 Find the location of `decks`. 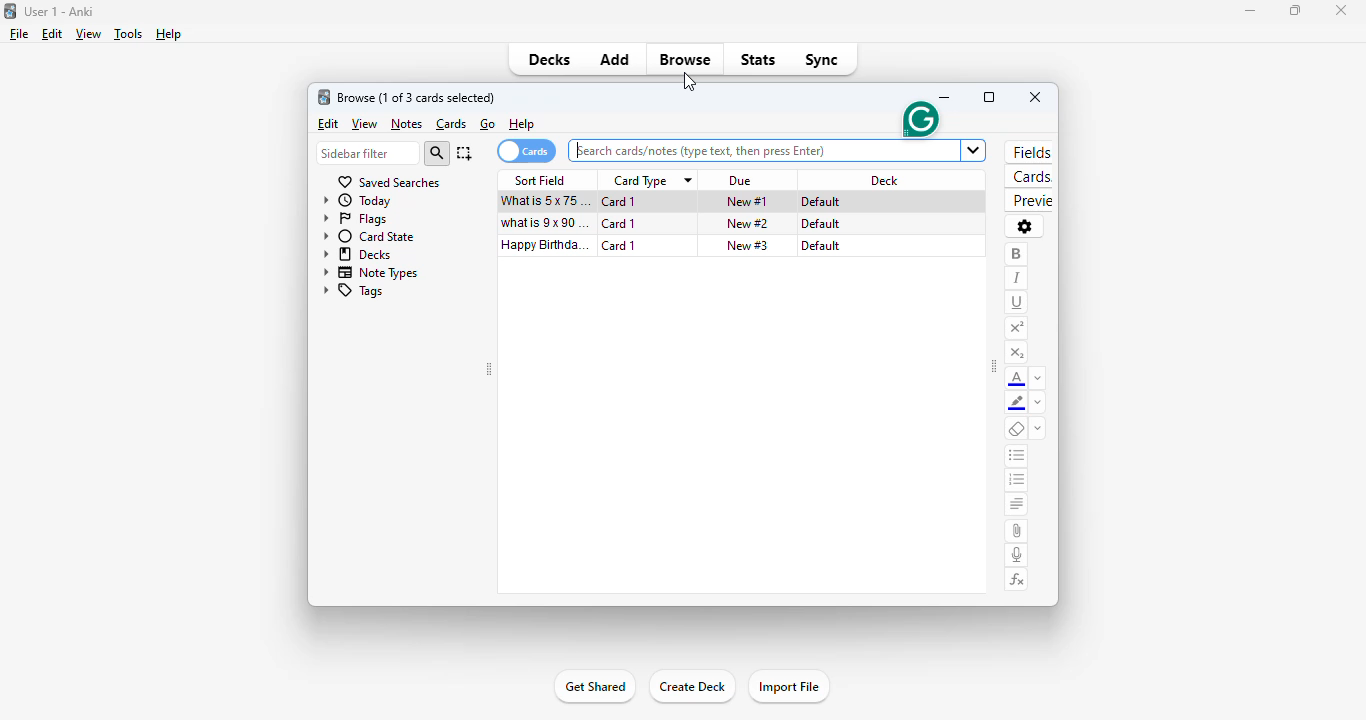

decks is located at coordinates (357, 254).